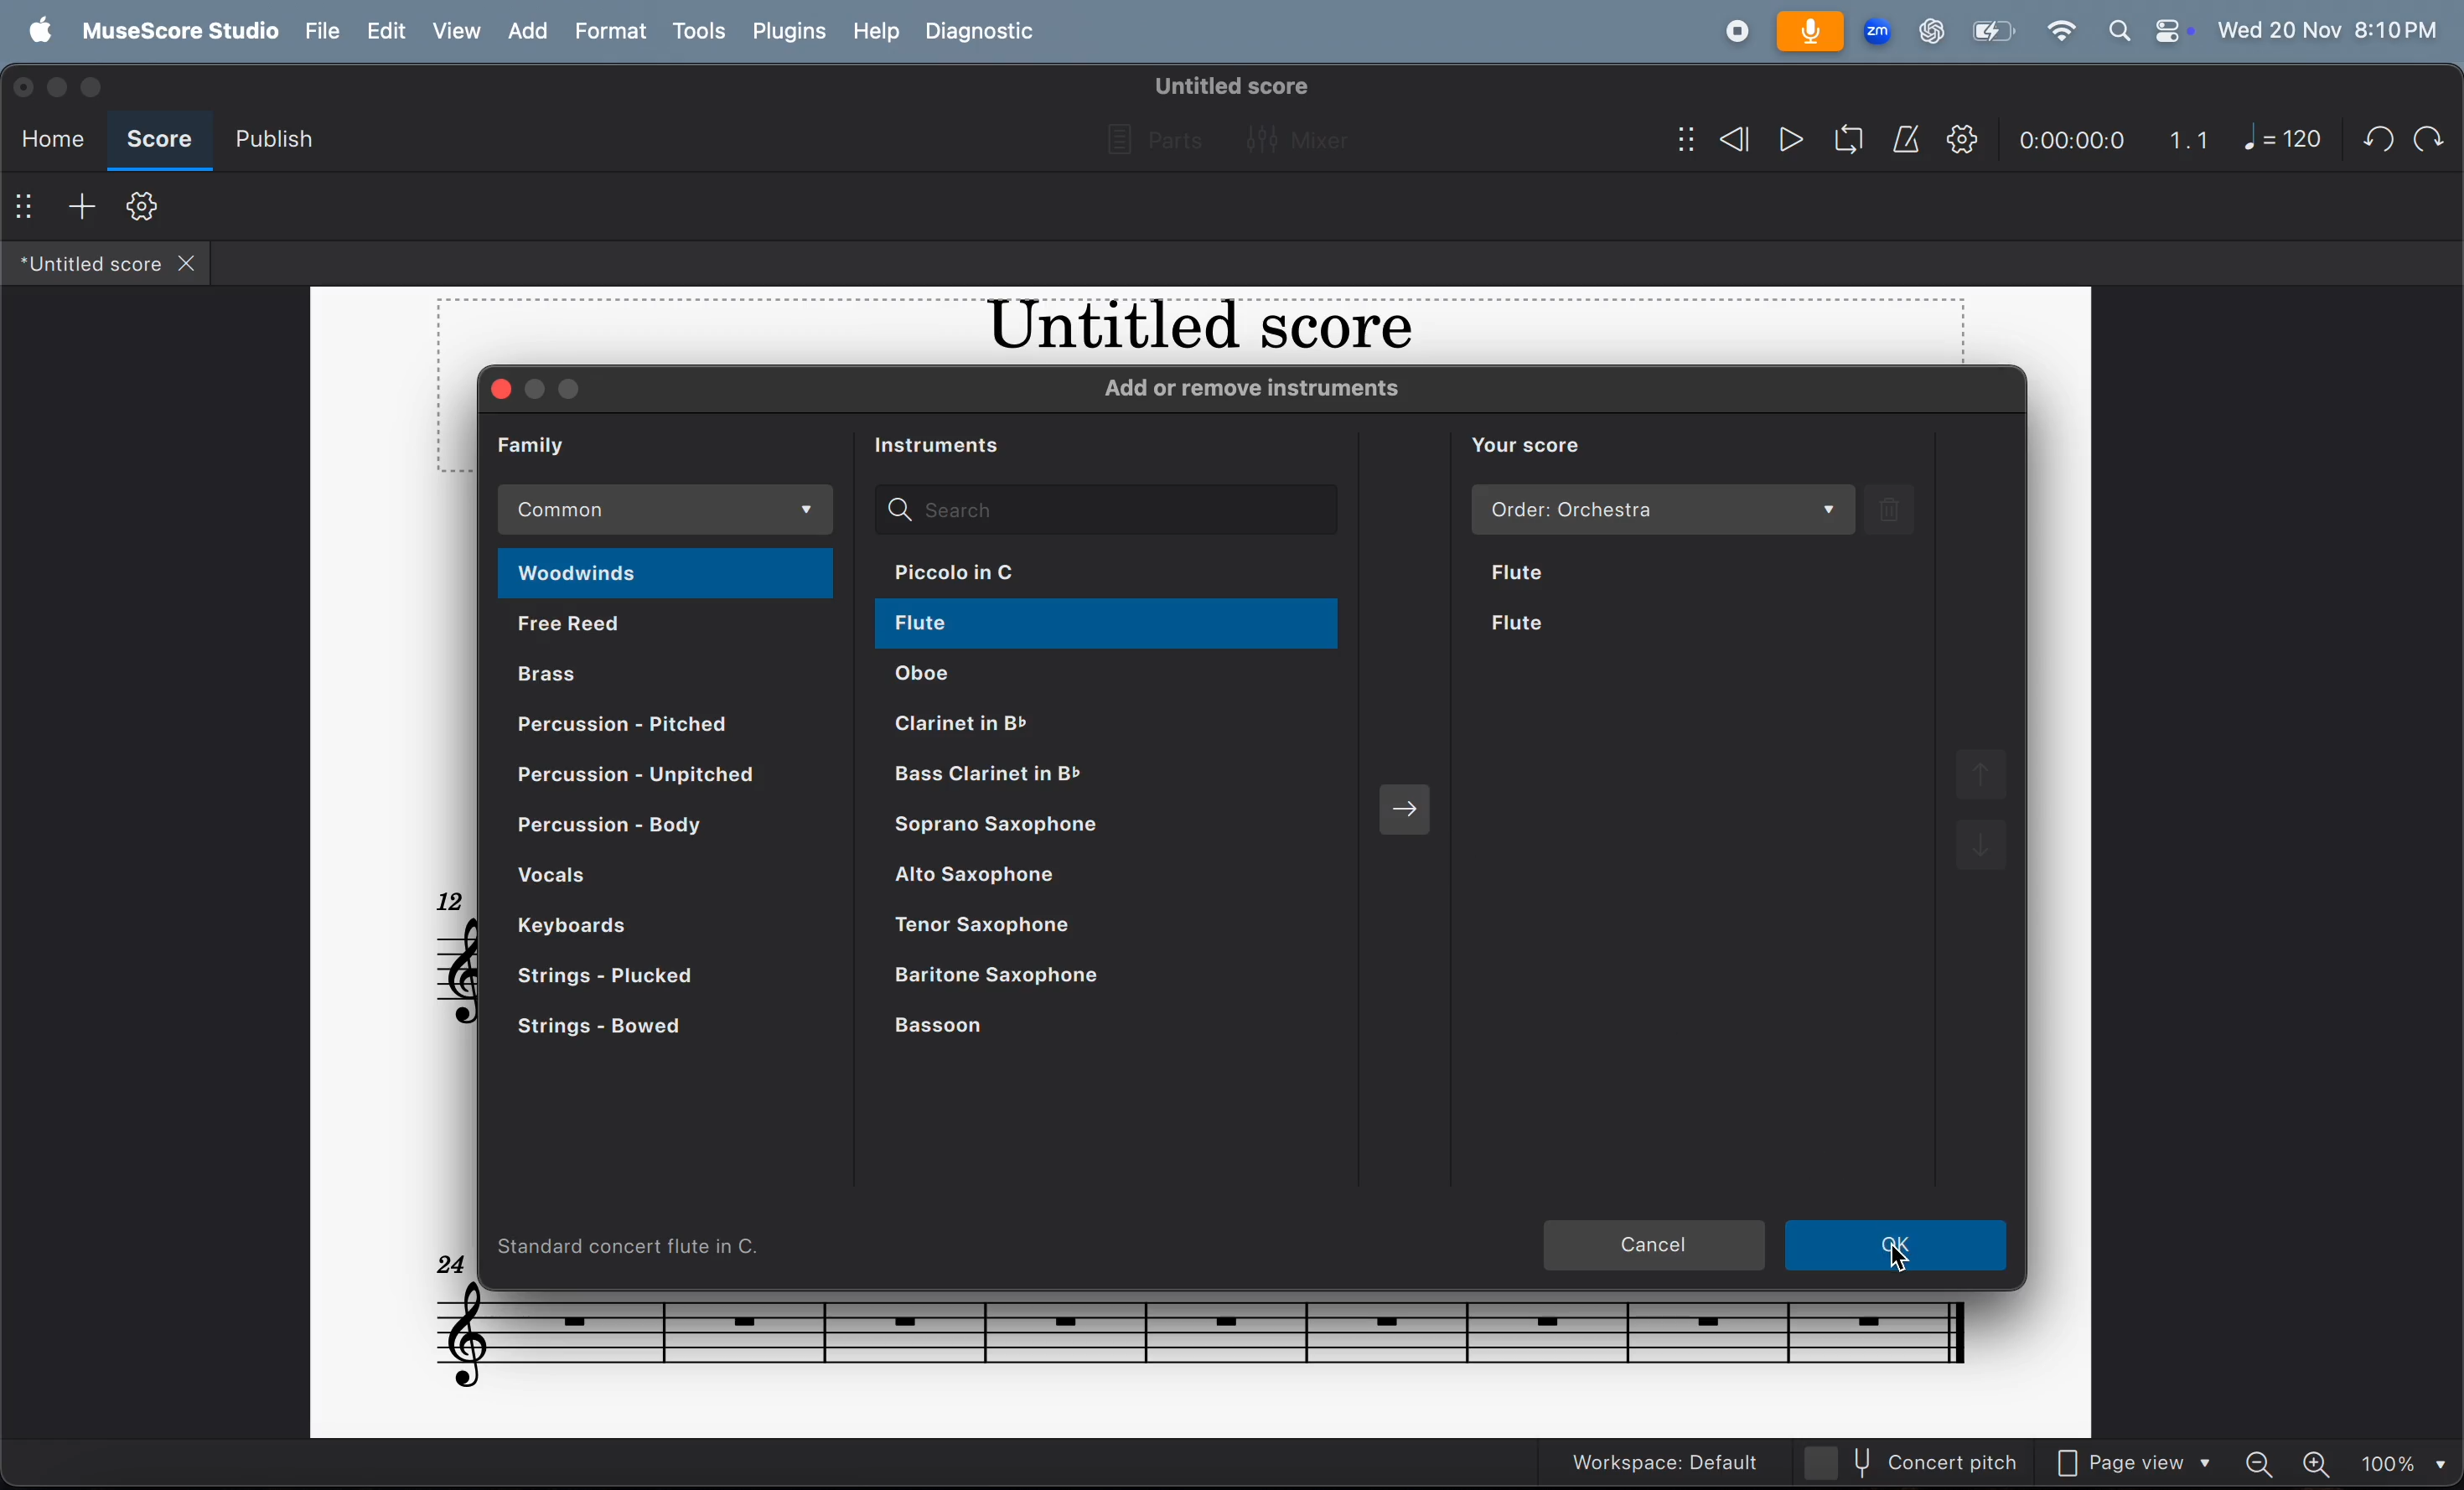  What do you see at coordinates (2329, 32) in the screenshot?
I see `date and time` at bounding box center [2329, 32].